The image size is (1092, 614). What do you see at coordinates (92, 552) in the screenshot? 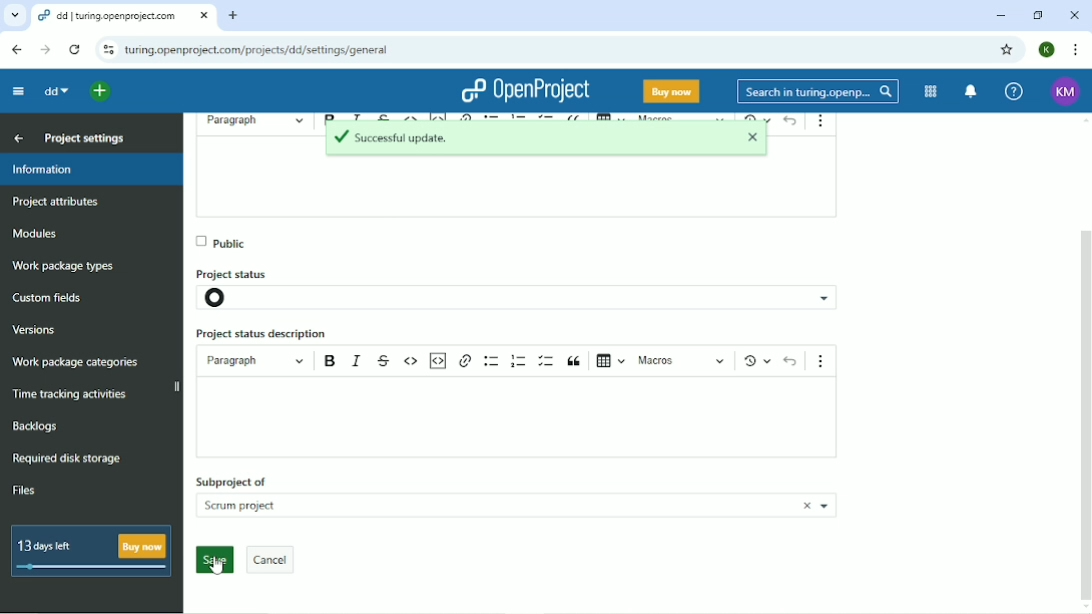
I see `13 days left buy now` at bounding box center [92, 552].